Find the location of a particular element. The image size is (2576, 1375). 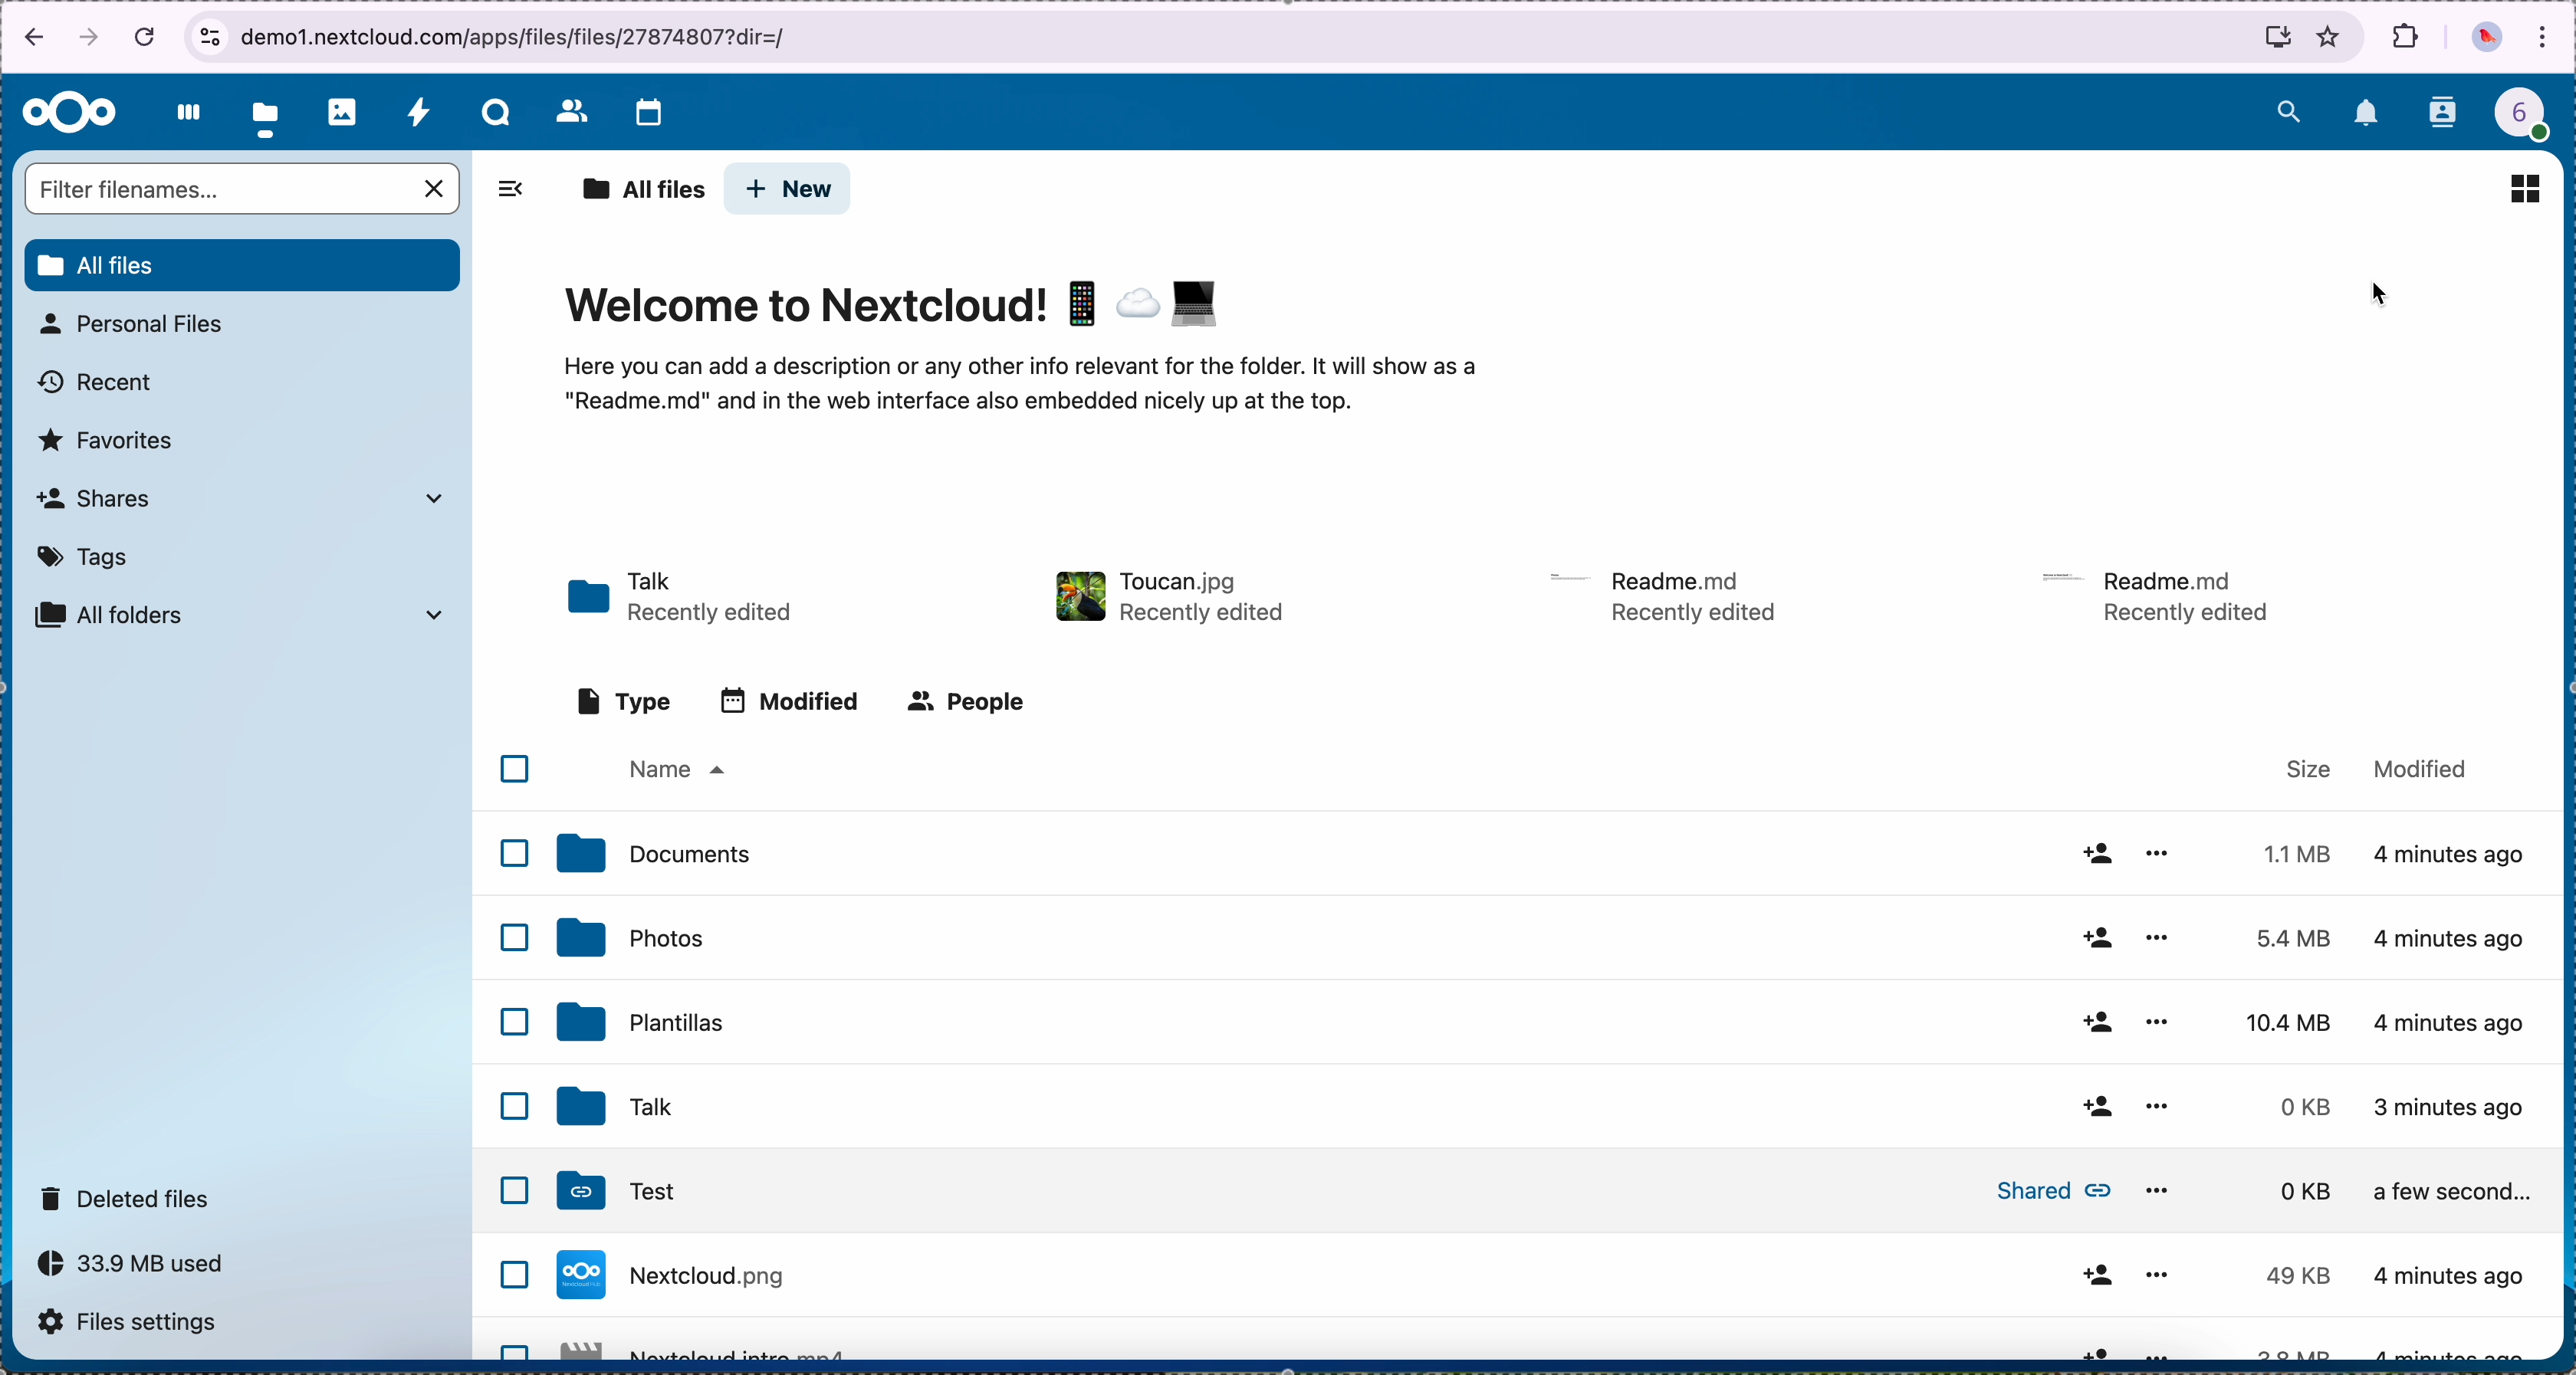

type is located at coordinates (625, 702).